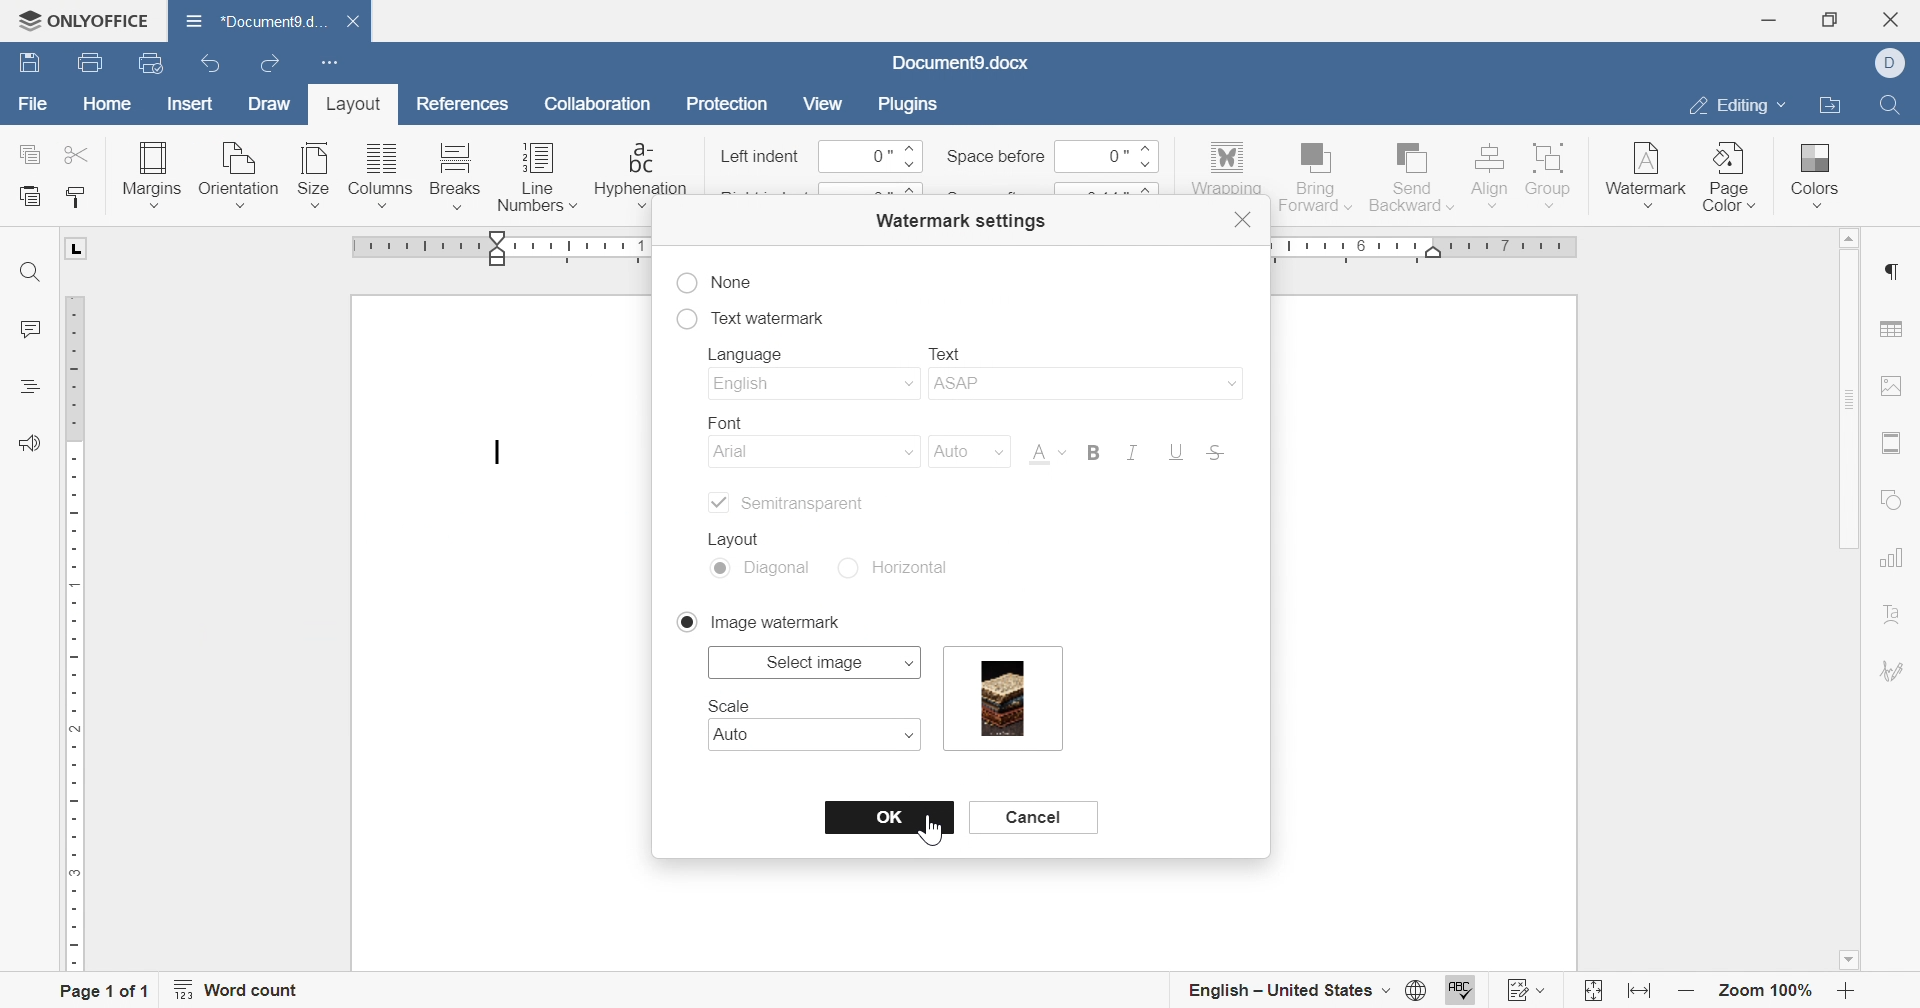  Describe the element at coordinates (963, 451) in the screenshot. I see `auto` at that location.